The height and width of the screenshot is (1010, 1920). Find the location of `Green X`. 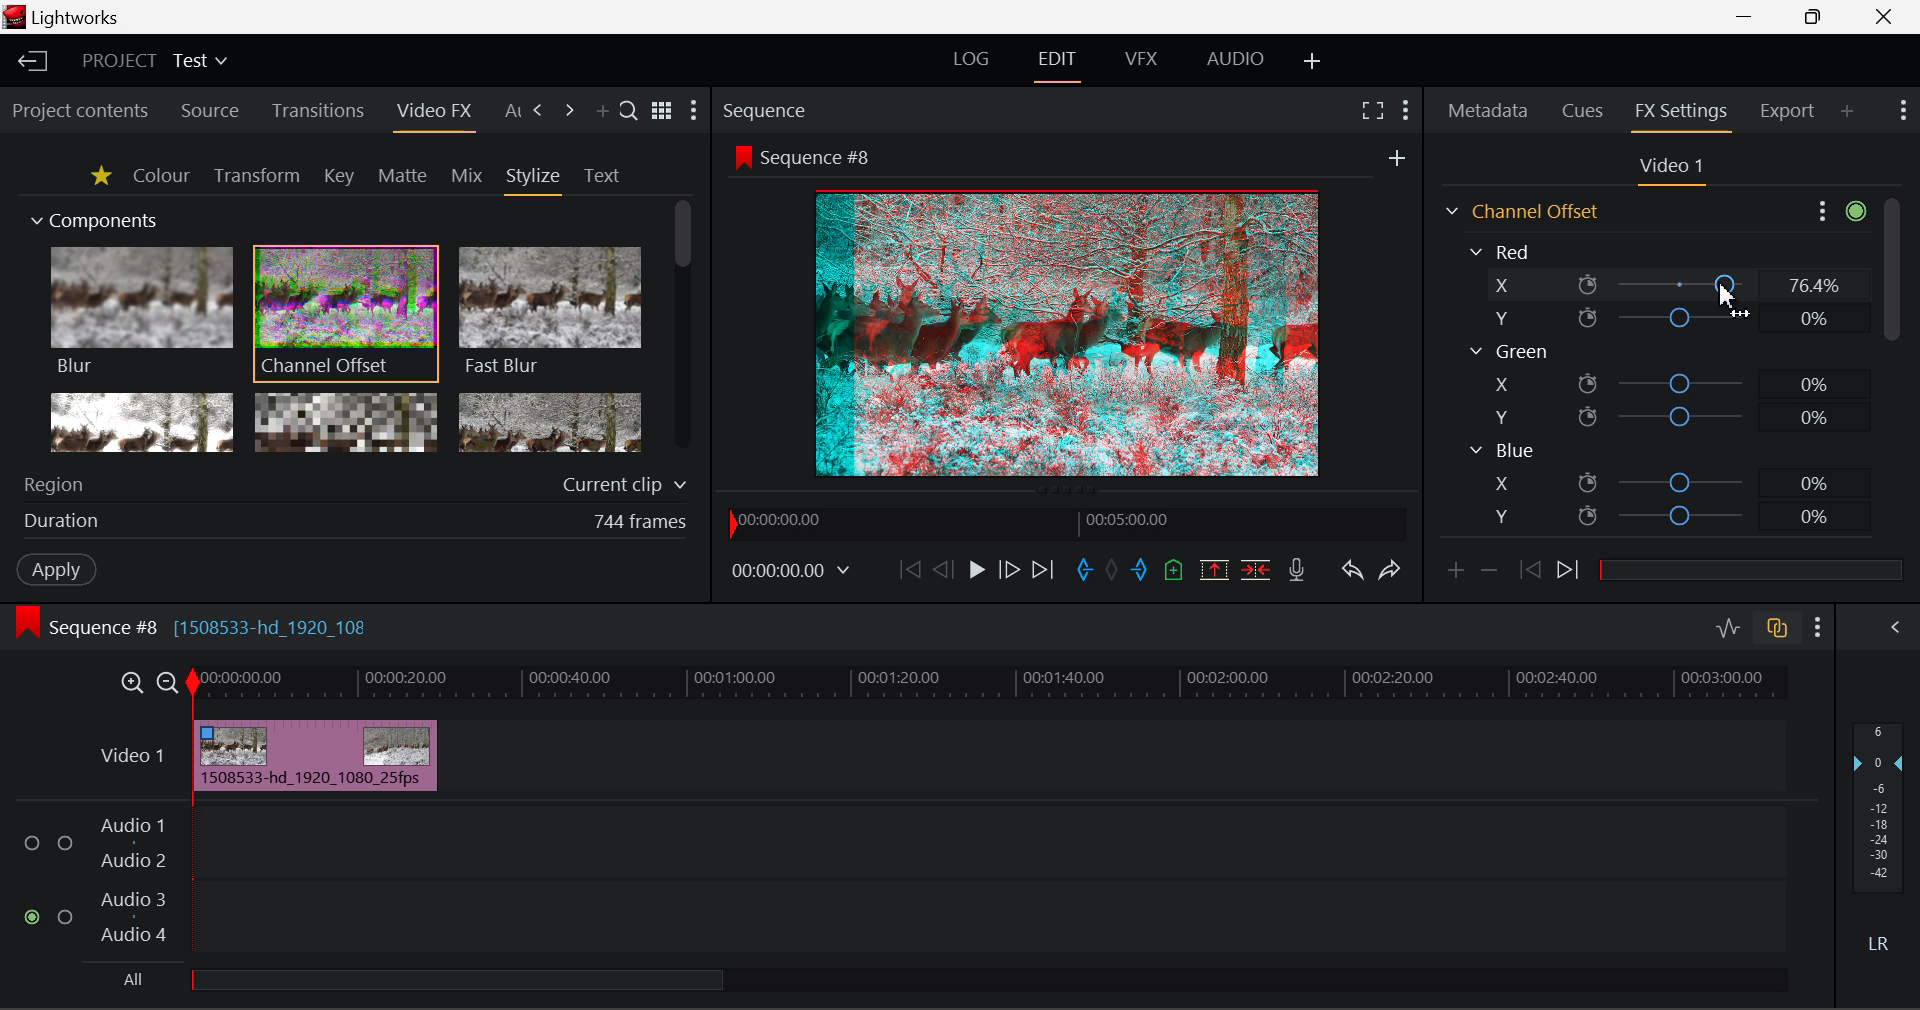

Green X is located at coordinates (1663, 382).